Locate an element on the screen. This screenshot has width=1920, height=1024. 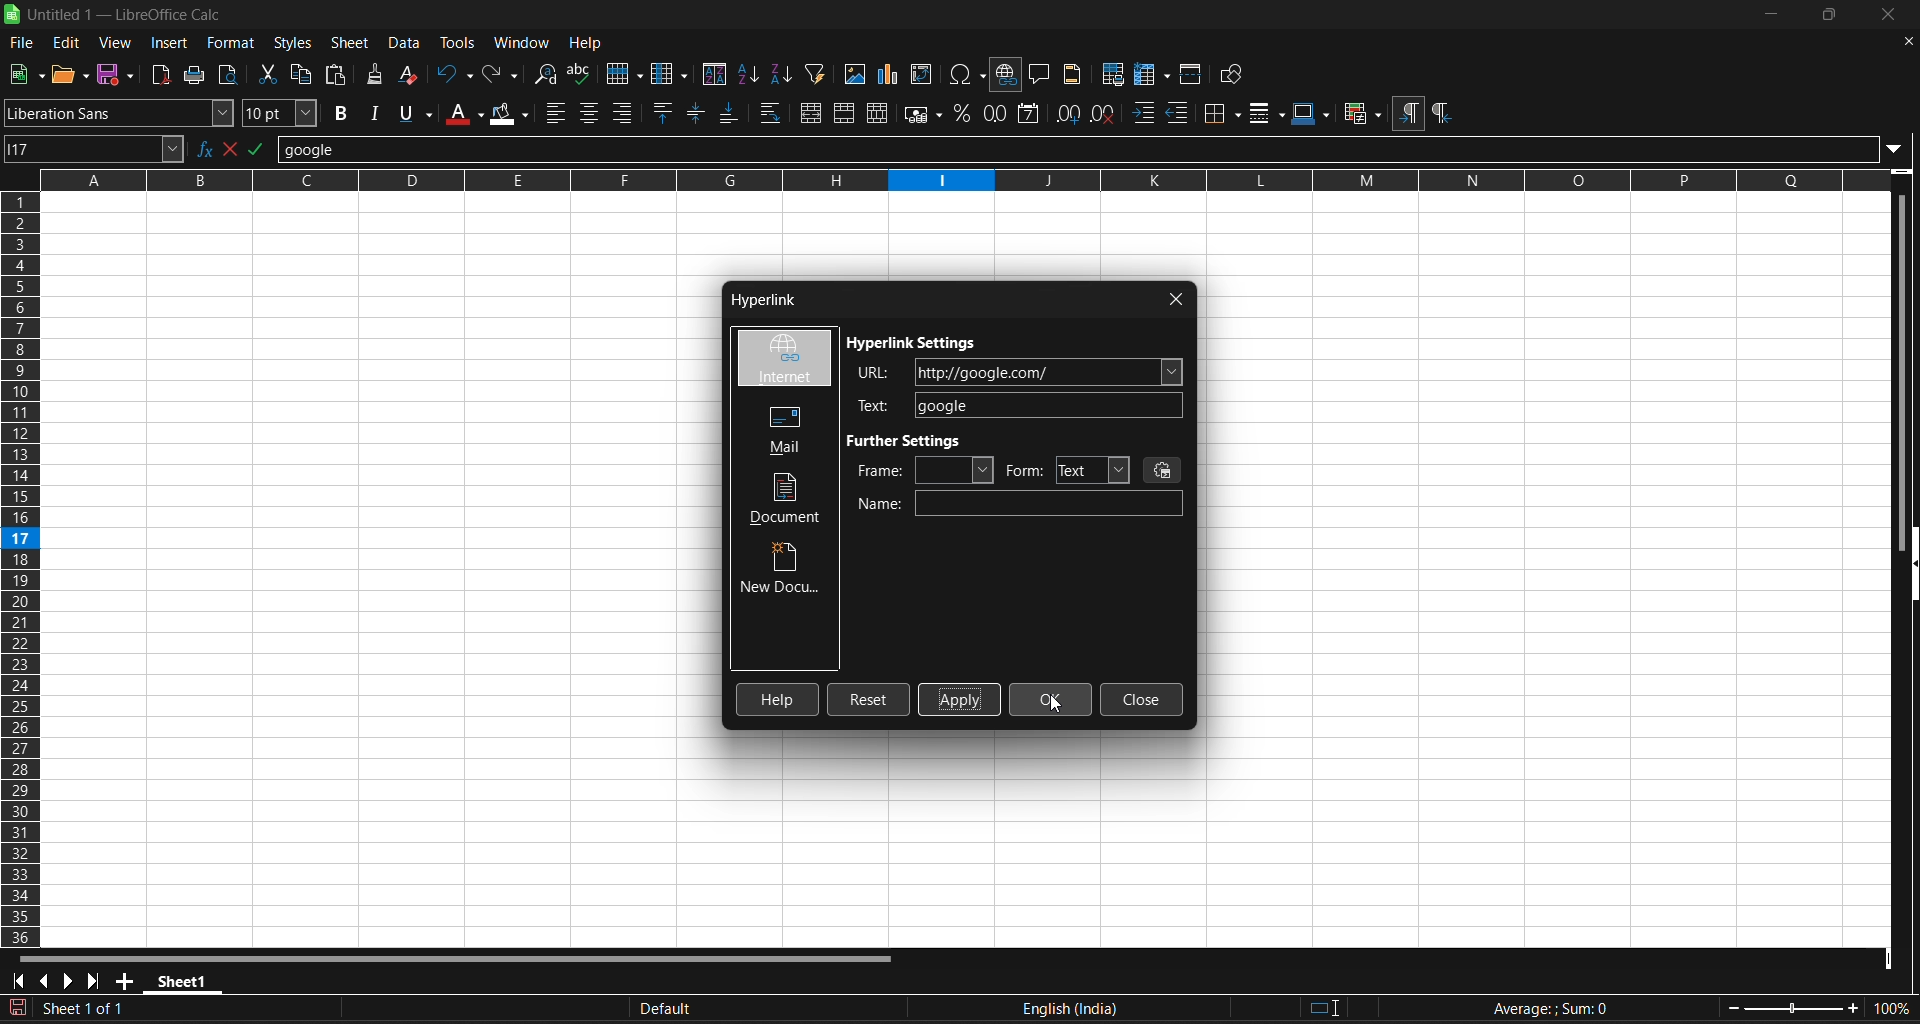
border colors is located at coordinates (1312, 114).